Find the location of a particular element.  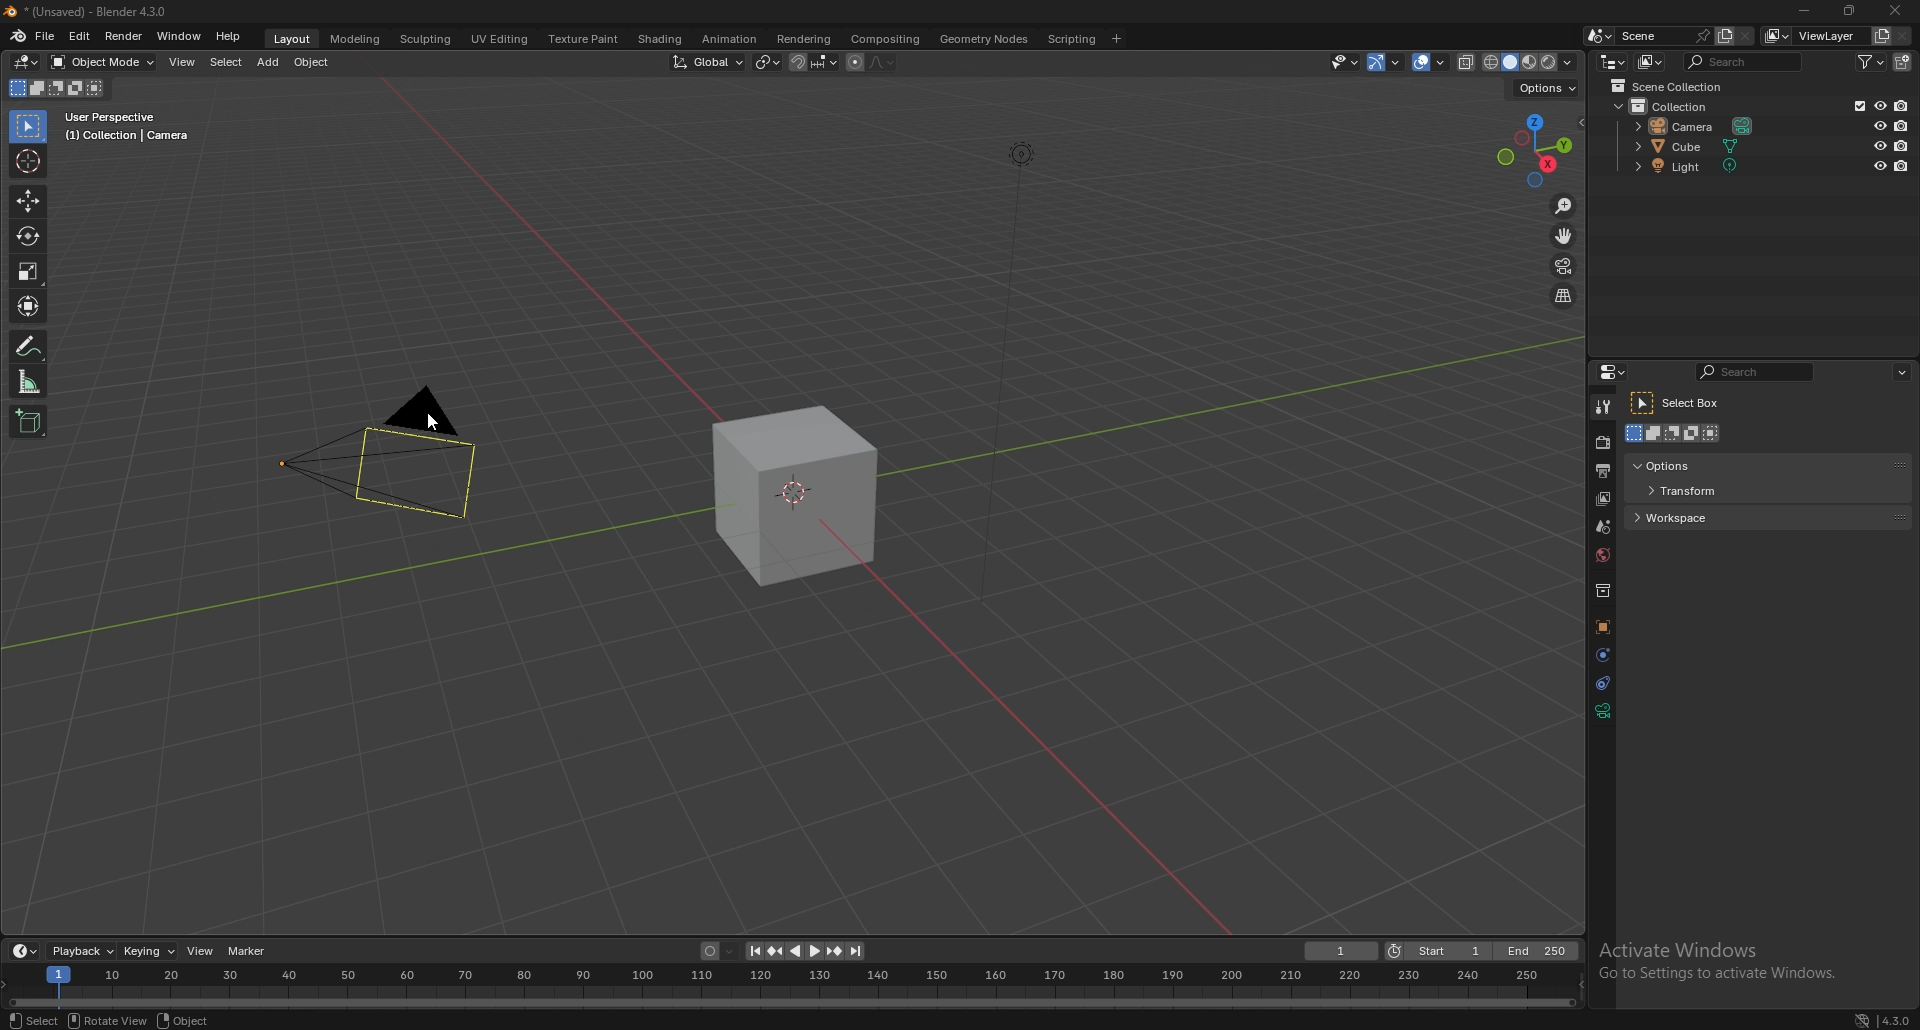

transform orientation is located at coordinates (707, 62).